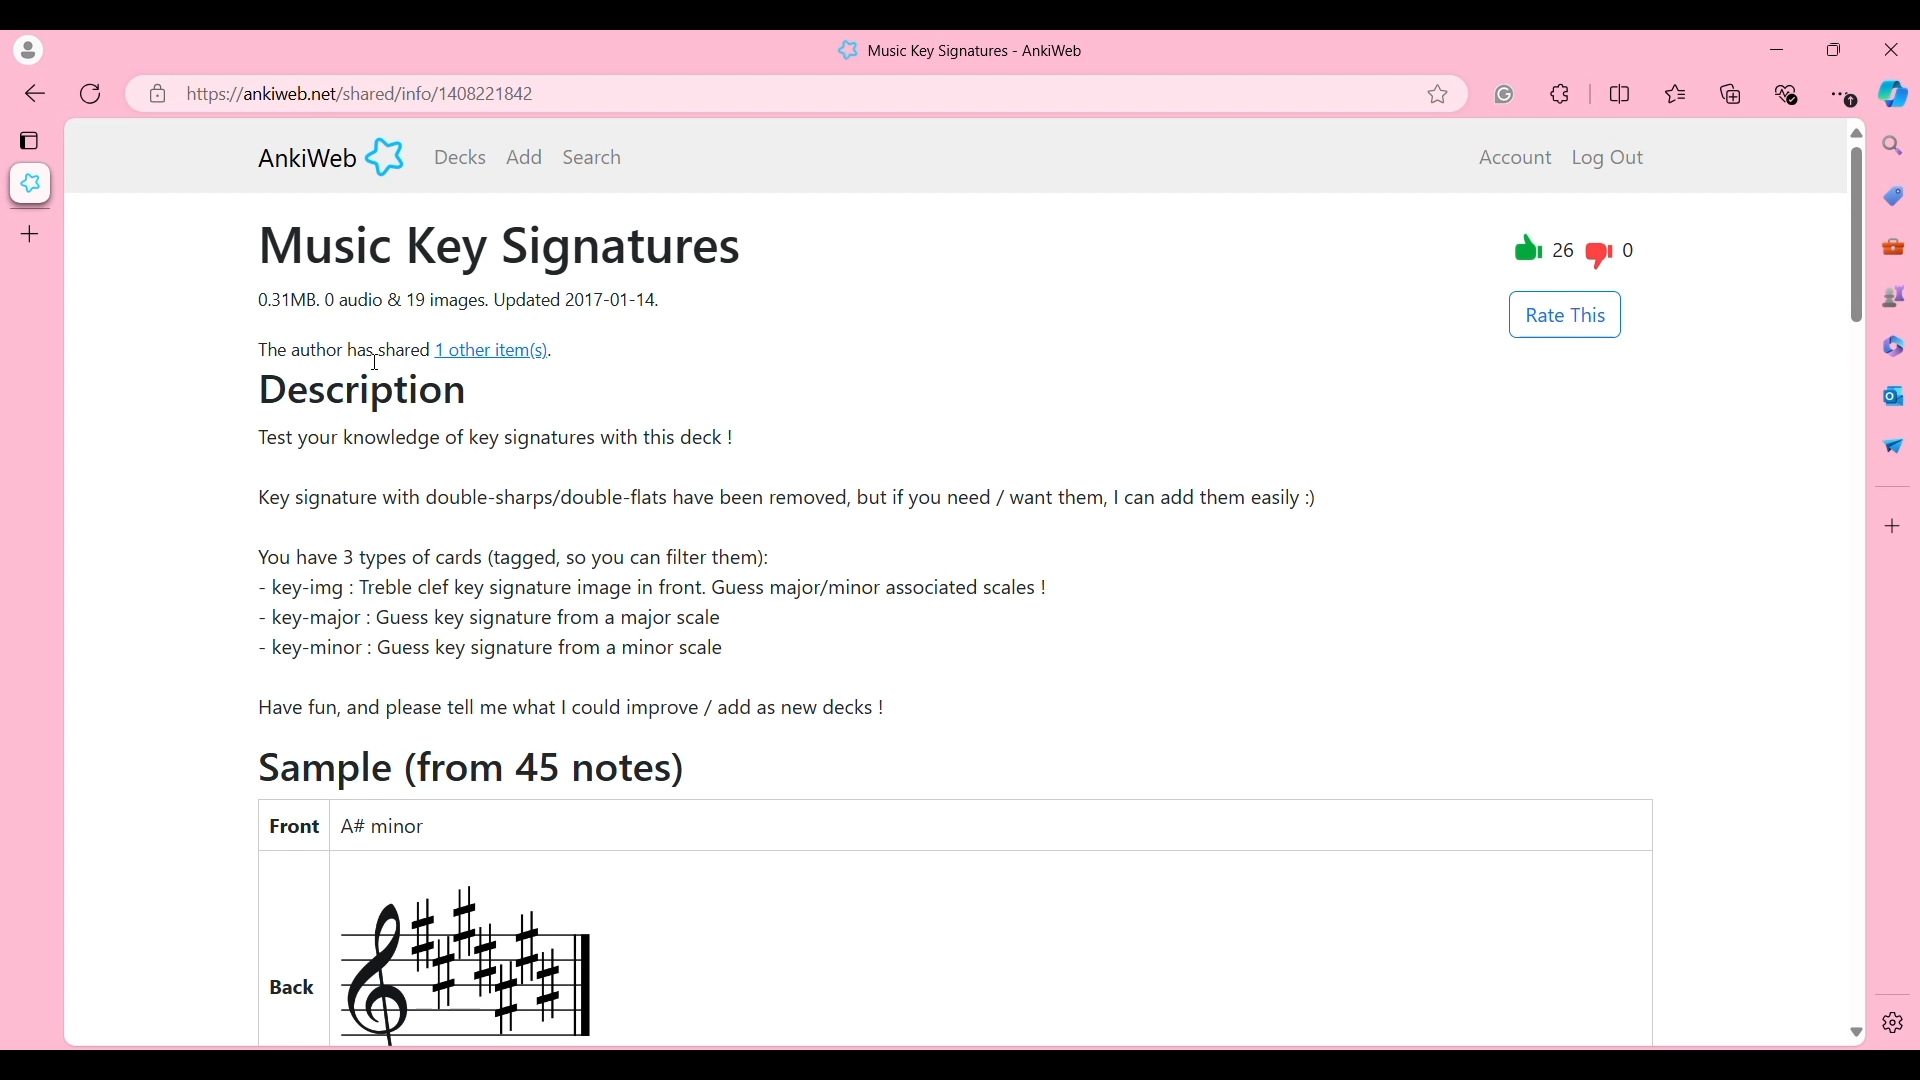  Describe the element at coordinates (1504, 94) in the screenshot. I see `Grammarly extension` at that location.